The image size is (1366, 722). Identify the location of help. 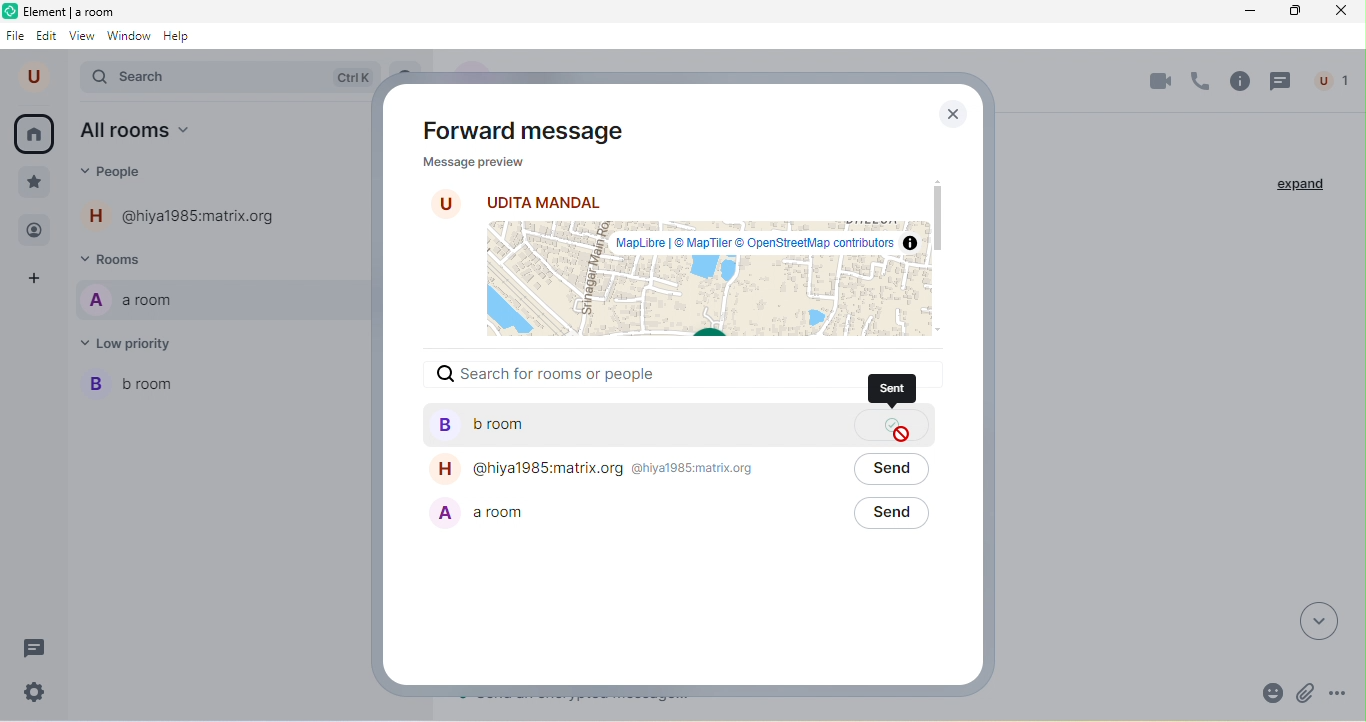
(177, 37).